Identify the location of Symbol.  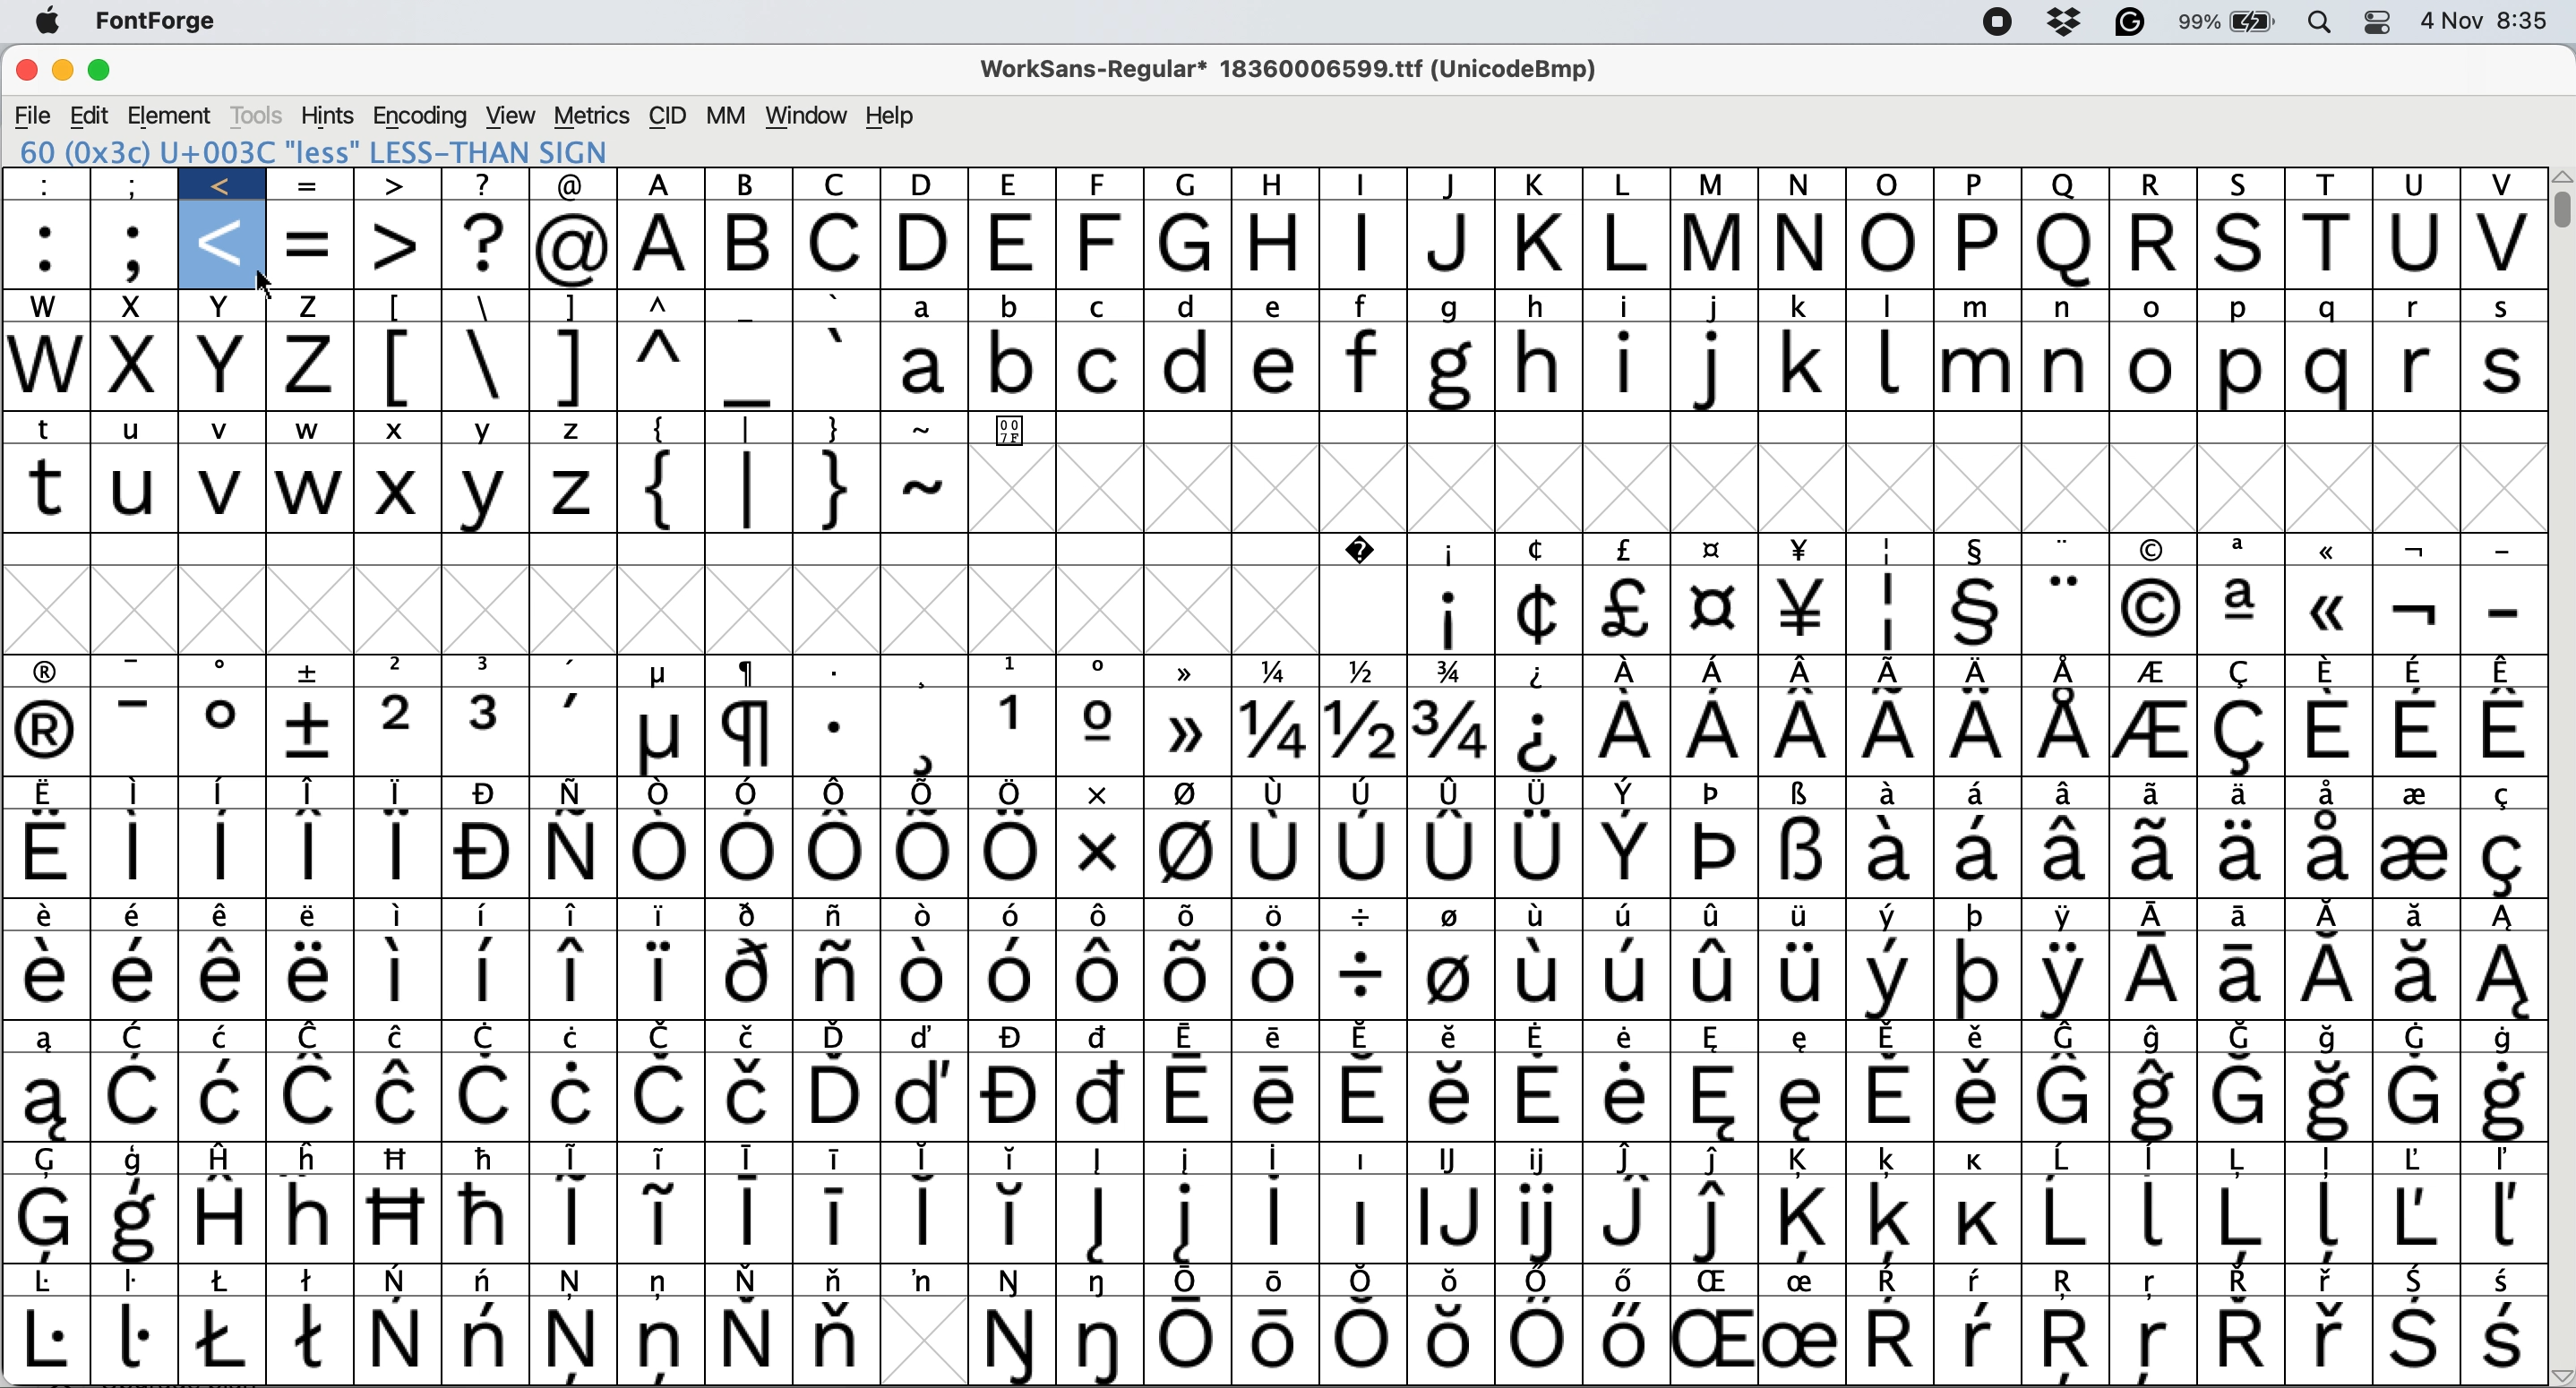
(1451, 676).